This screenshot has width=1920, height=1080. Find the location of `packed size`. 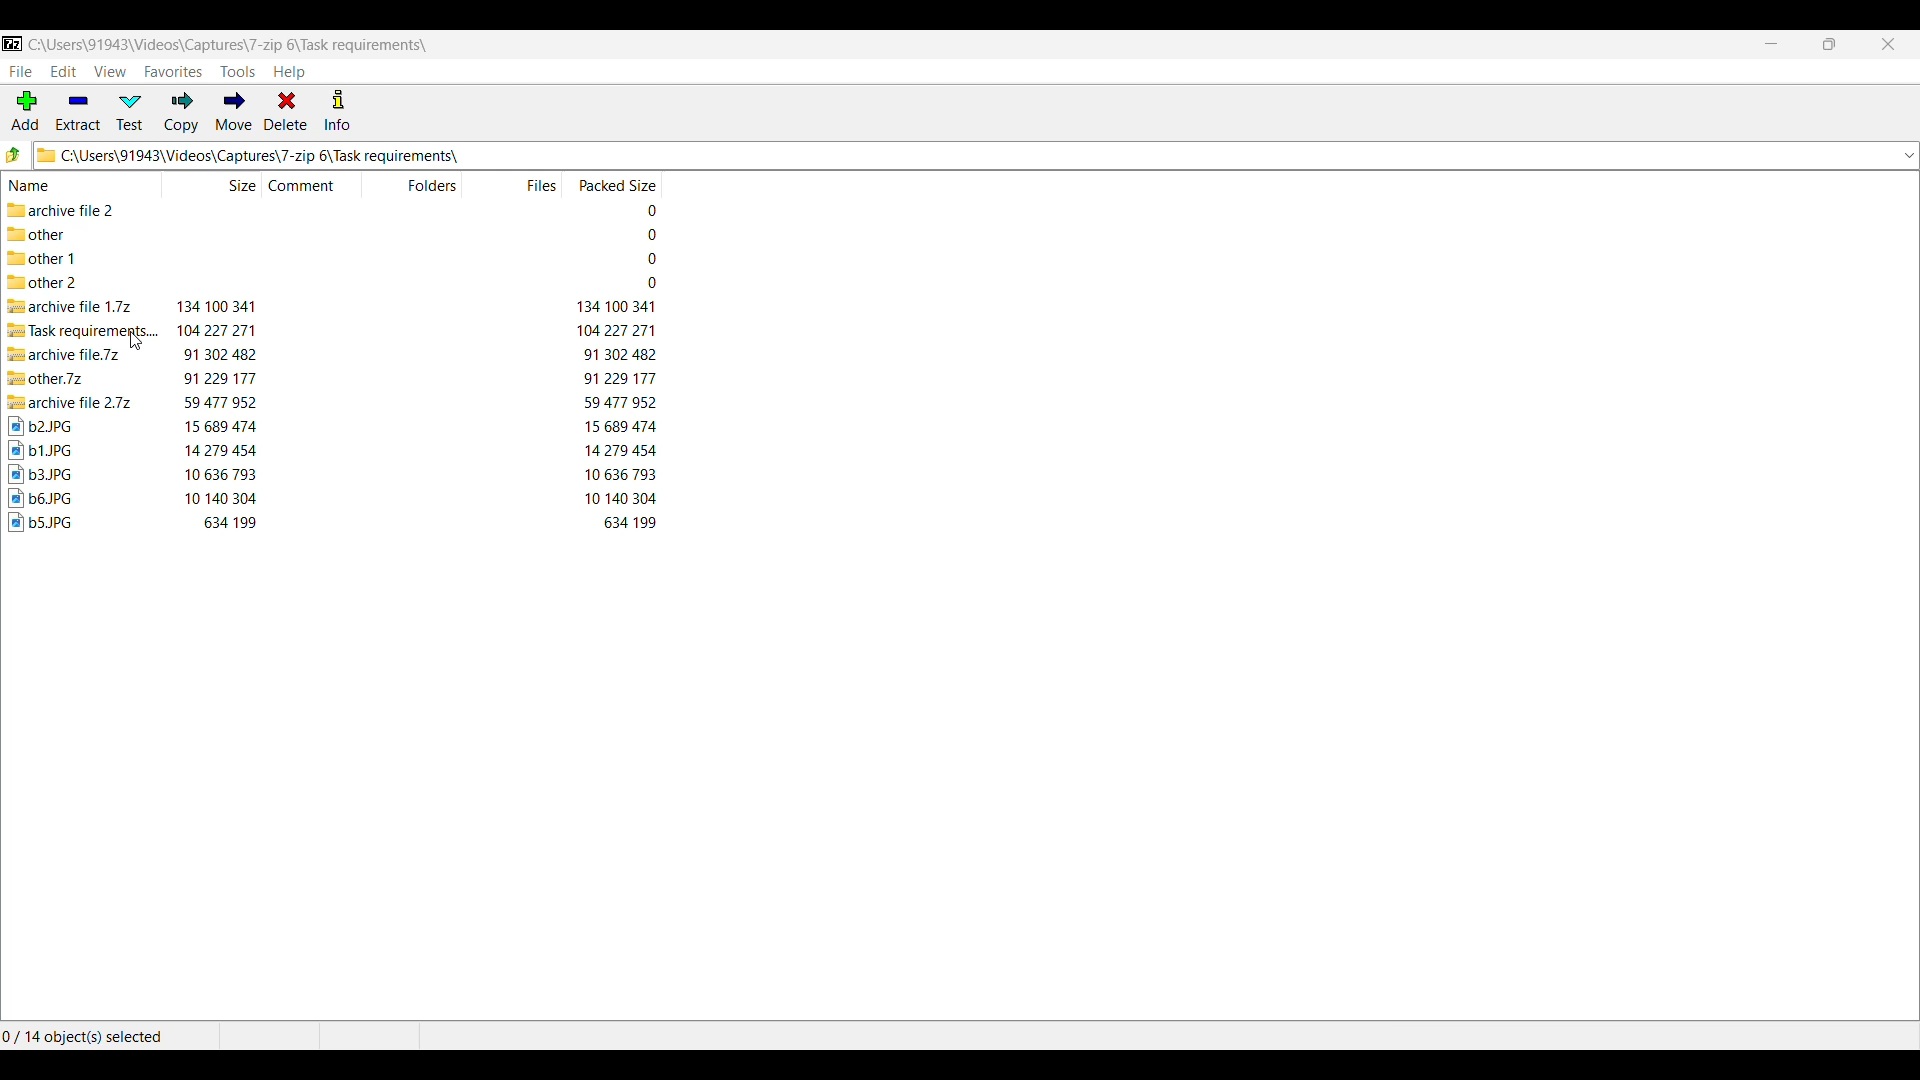

packed size is located at coordinates (609, 378).